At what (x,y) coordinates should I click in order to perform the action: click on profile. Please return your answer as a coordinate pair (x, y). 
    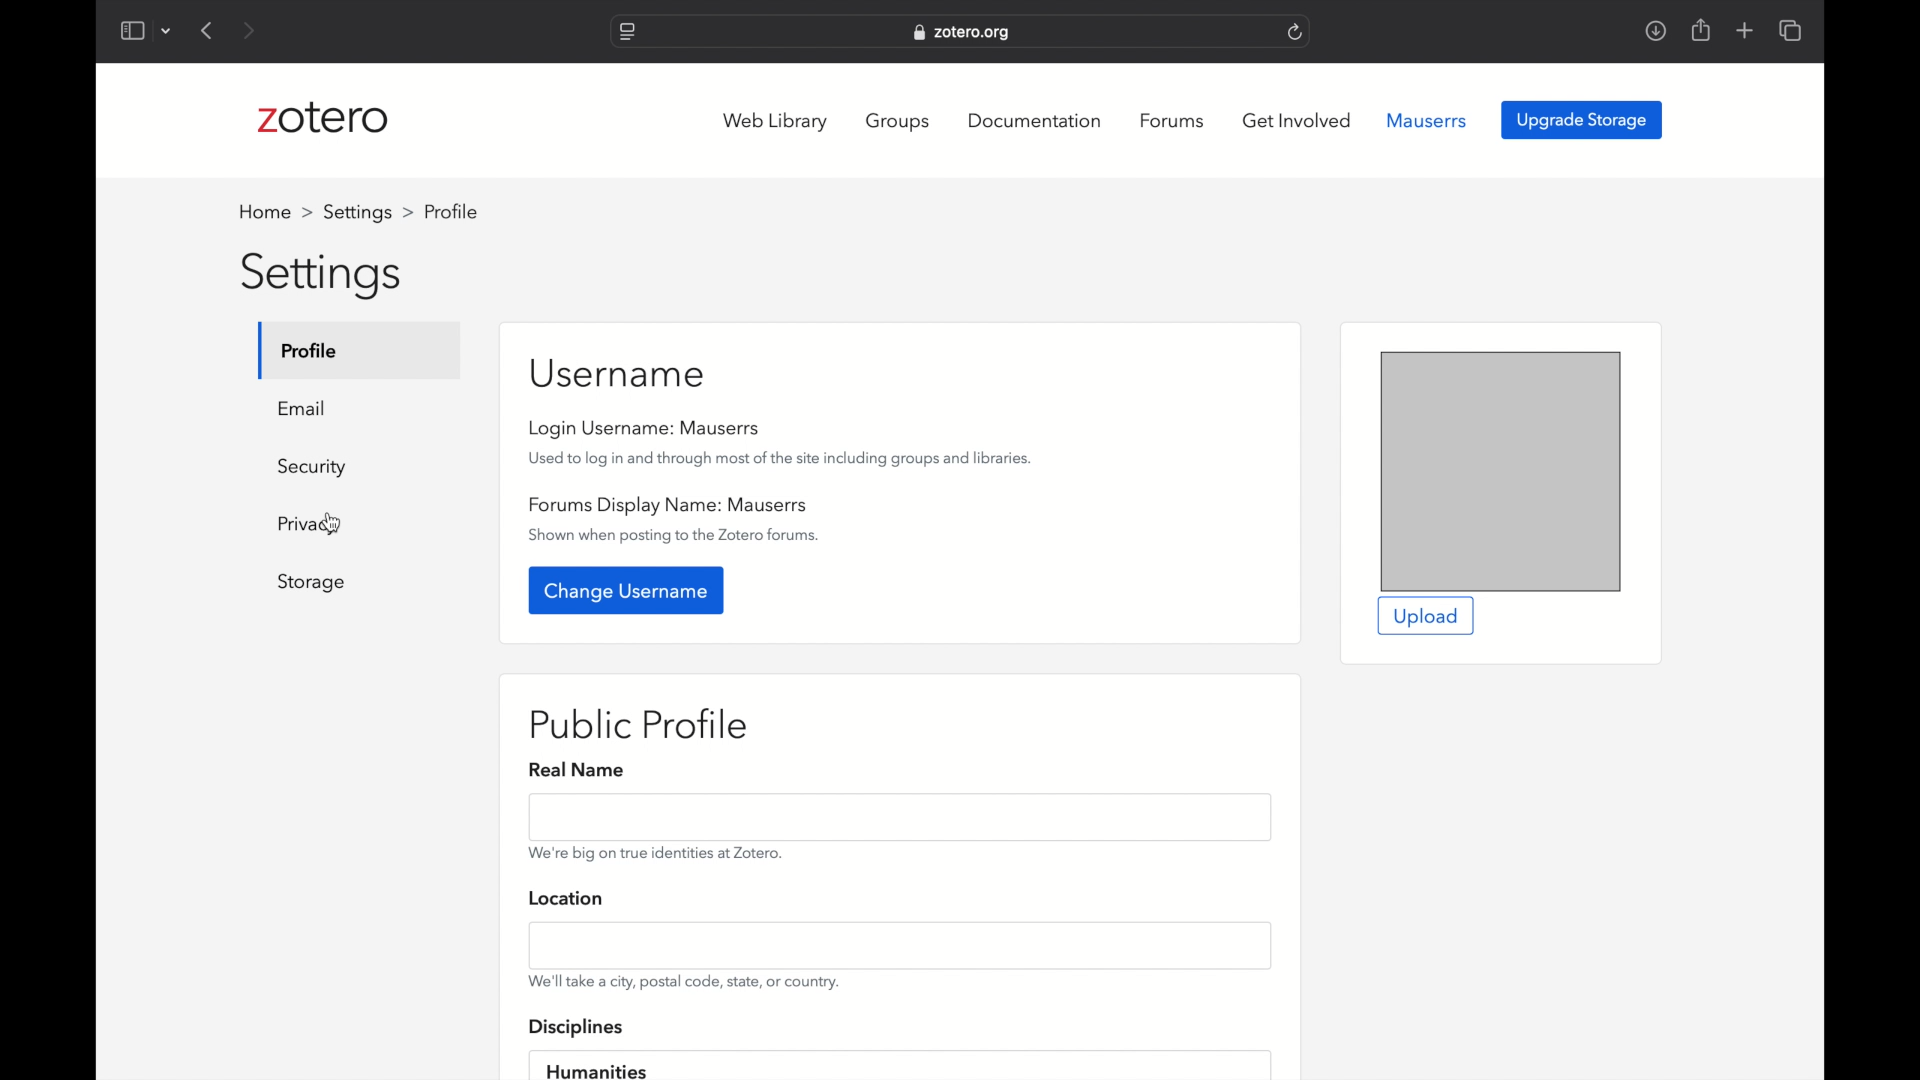
    Looking at the image, I should click on (451, 212).